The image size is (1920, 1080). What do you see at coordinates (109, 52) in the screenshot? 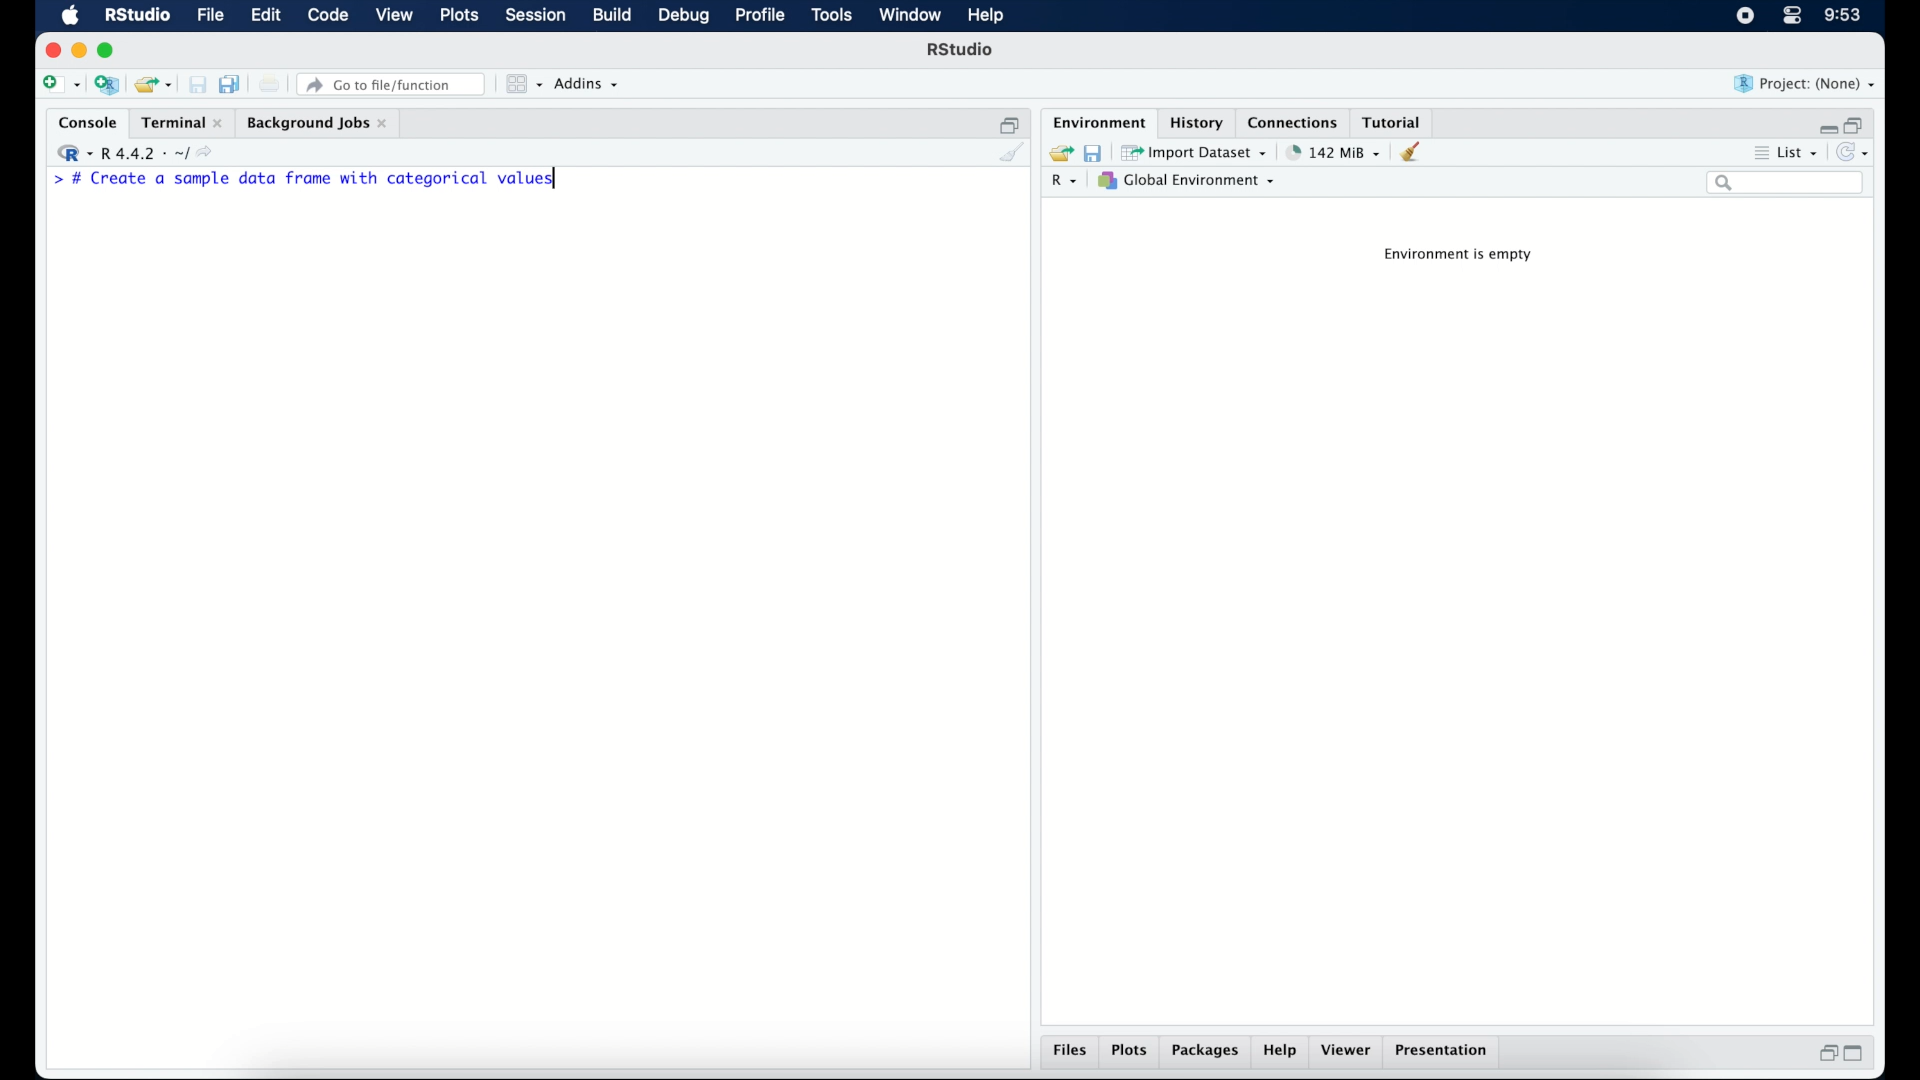
I see `maximize` at bounding box center [109, 52].